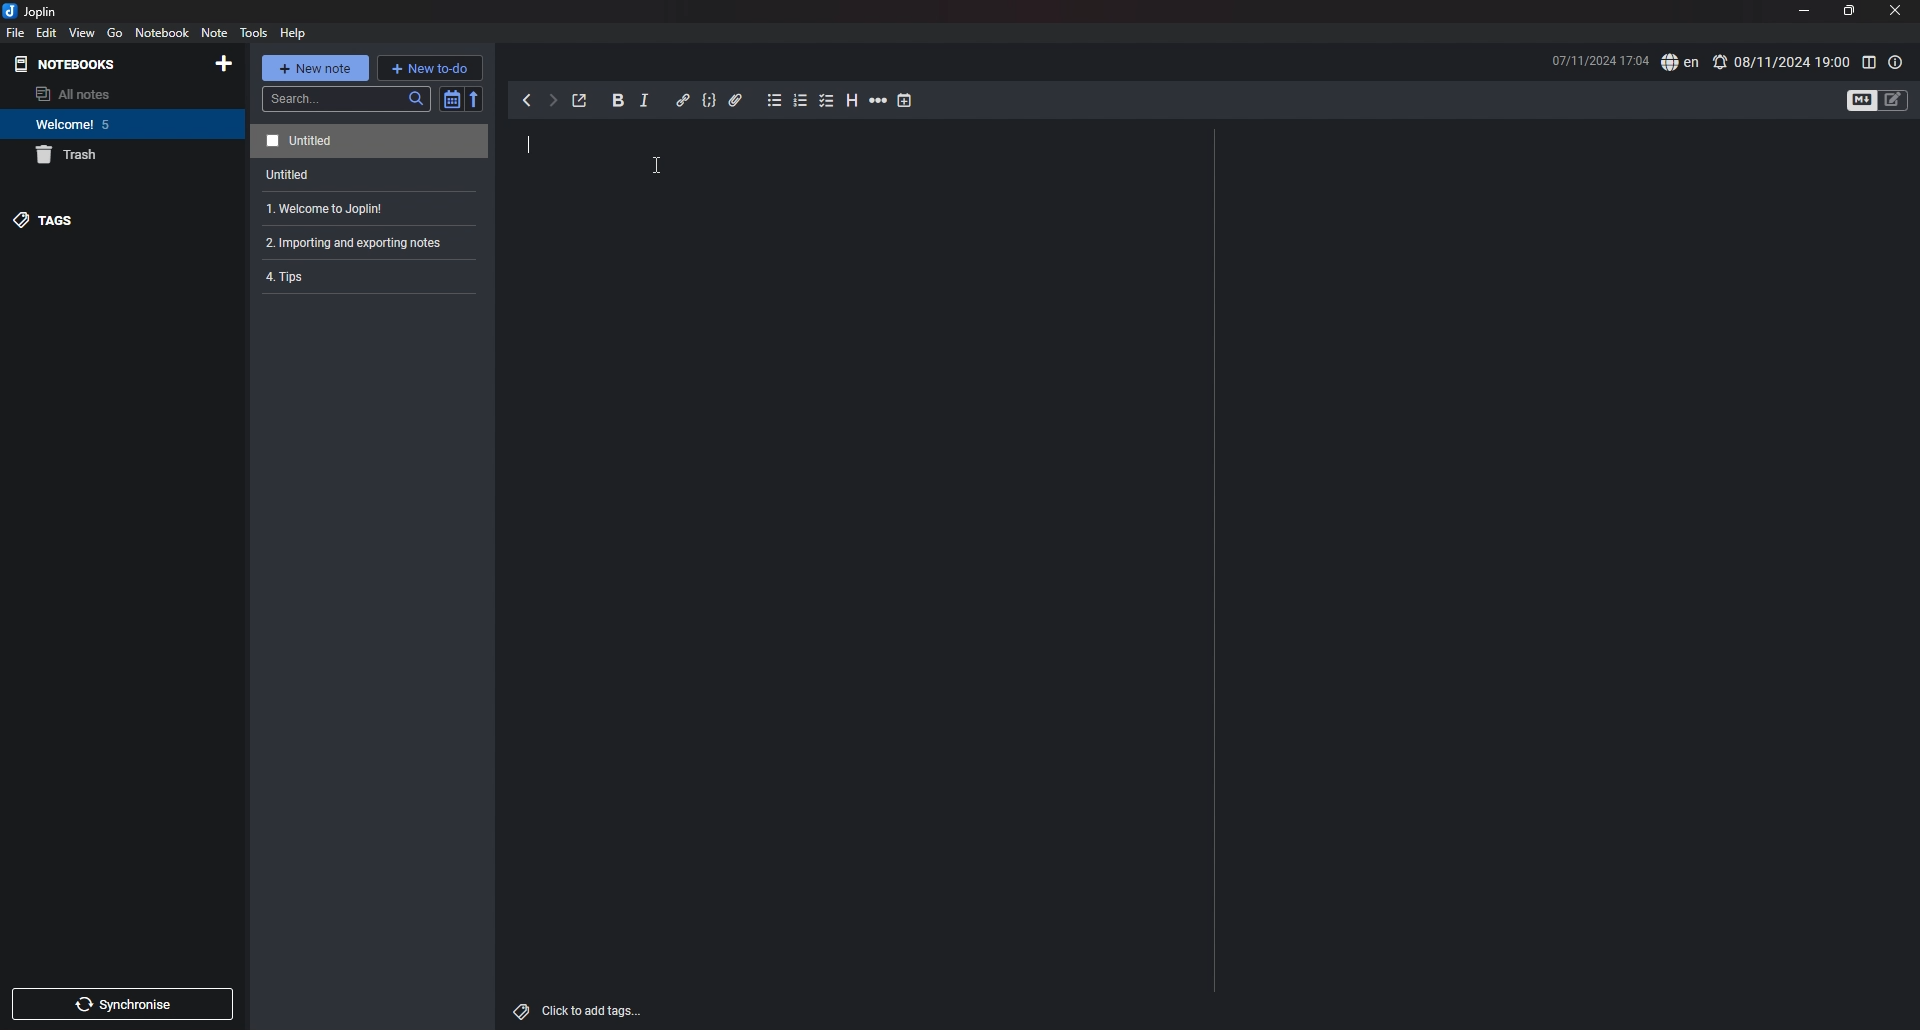 The width and height of the screenshot is (1920, 1030). What do you see at coordinates (1722, 60) in the screenshot?
I see `notification` at bounding box center [1722, 60].